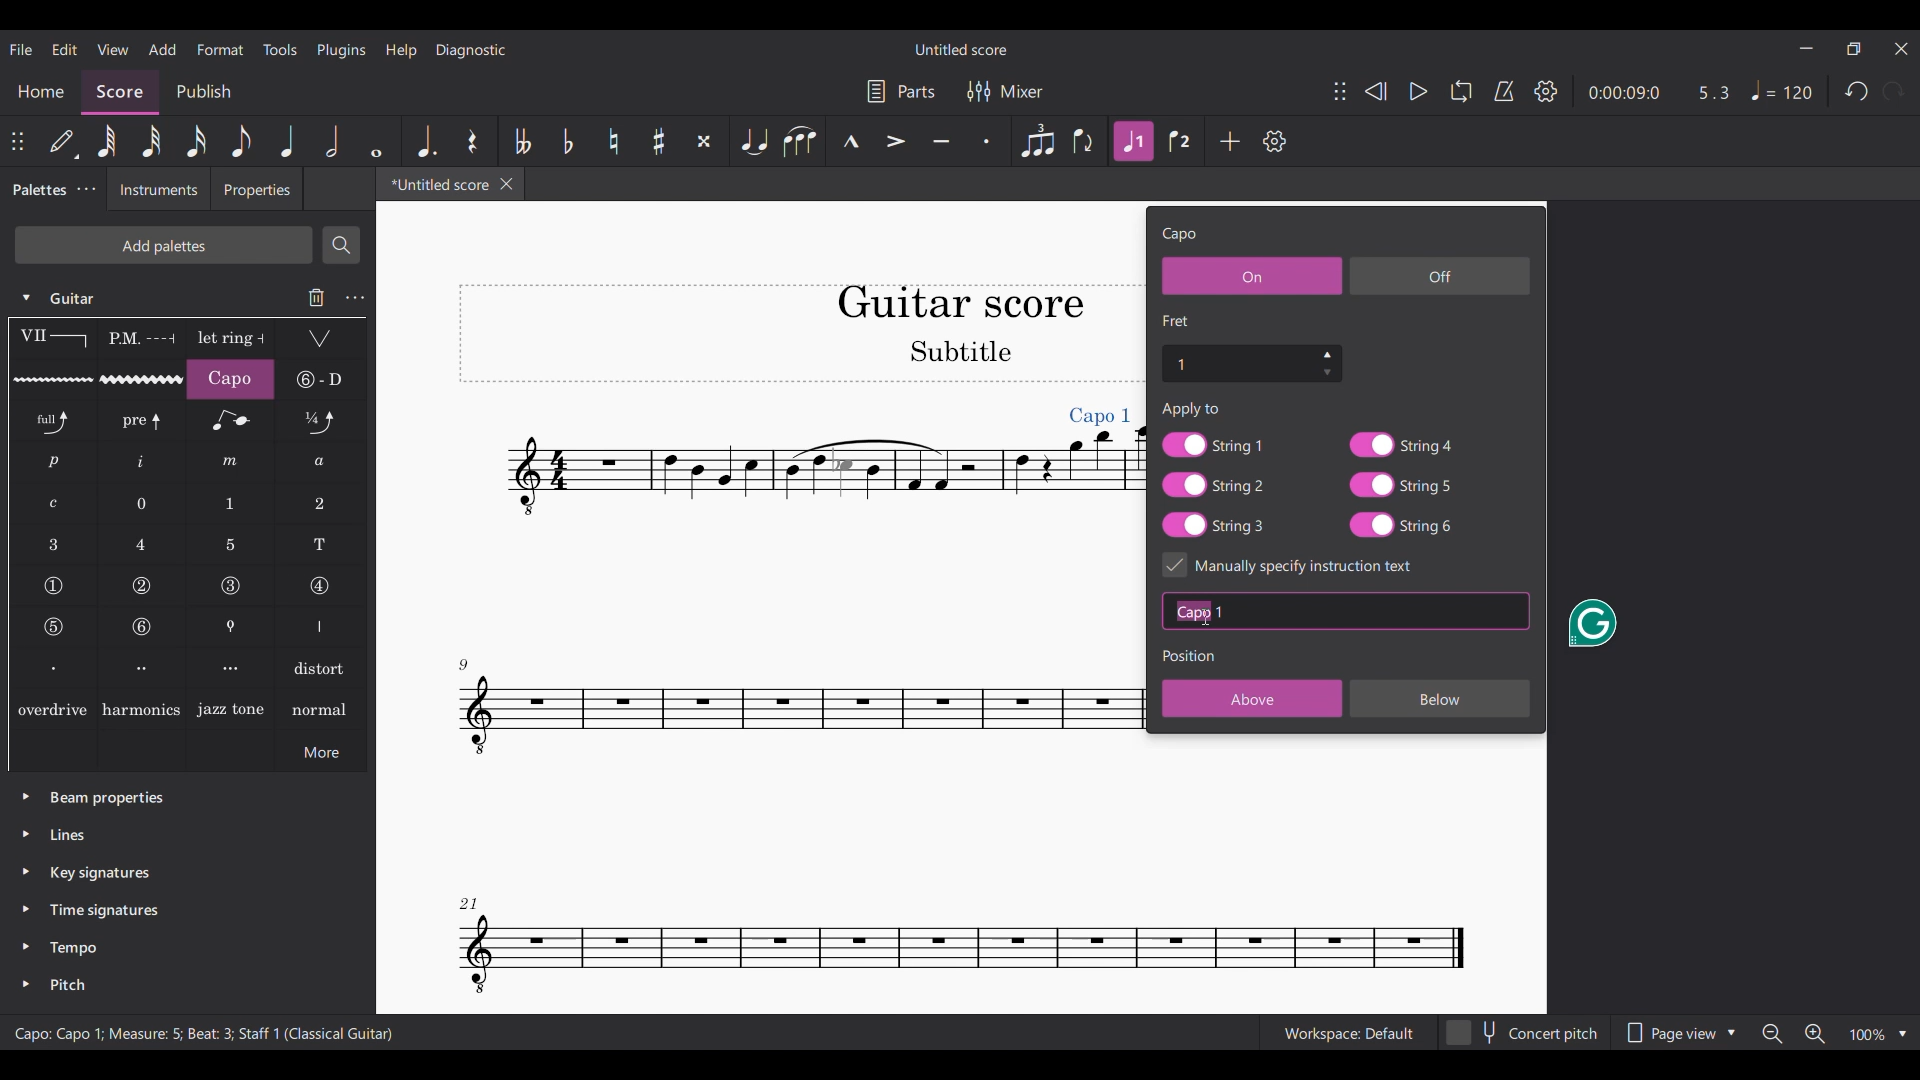  I want to click on LH guitar fingering 5, so click(231, 545).